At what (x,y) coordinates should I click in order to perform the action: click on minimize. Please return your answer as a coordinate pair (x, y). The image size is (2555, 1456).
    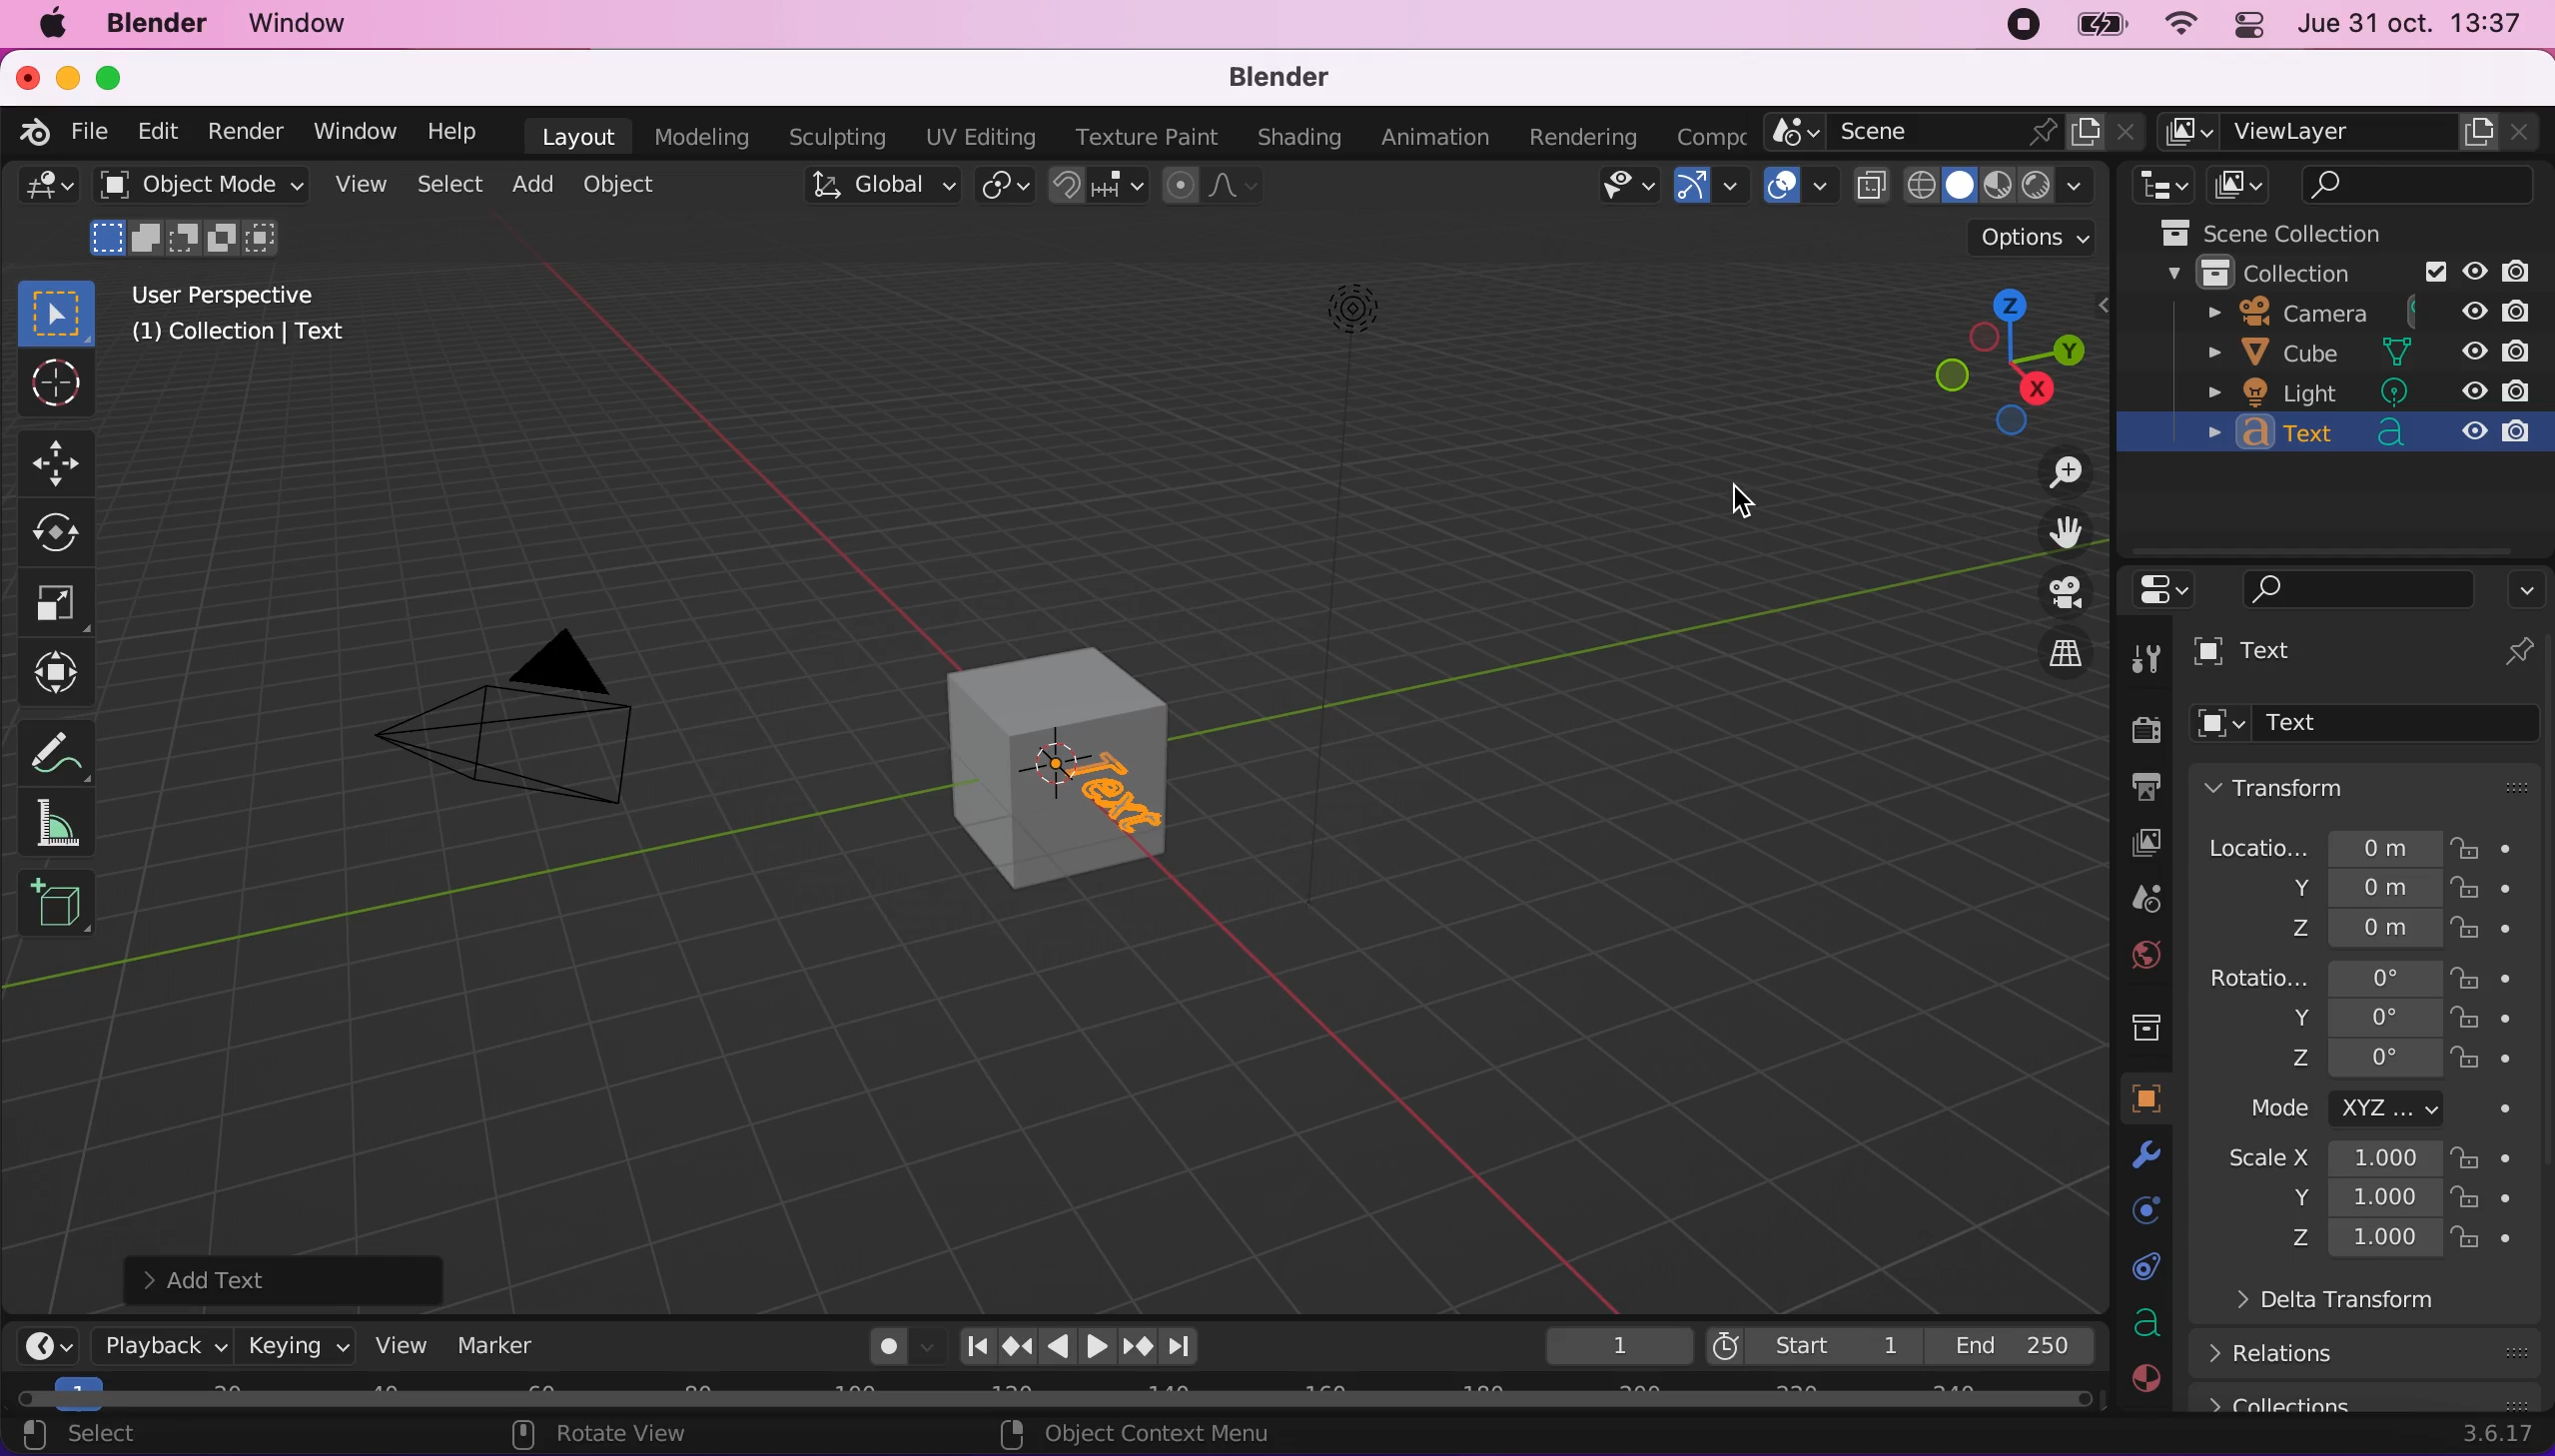
    Looking at the image, I should click on (69, 75).